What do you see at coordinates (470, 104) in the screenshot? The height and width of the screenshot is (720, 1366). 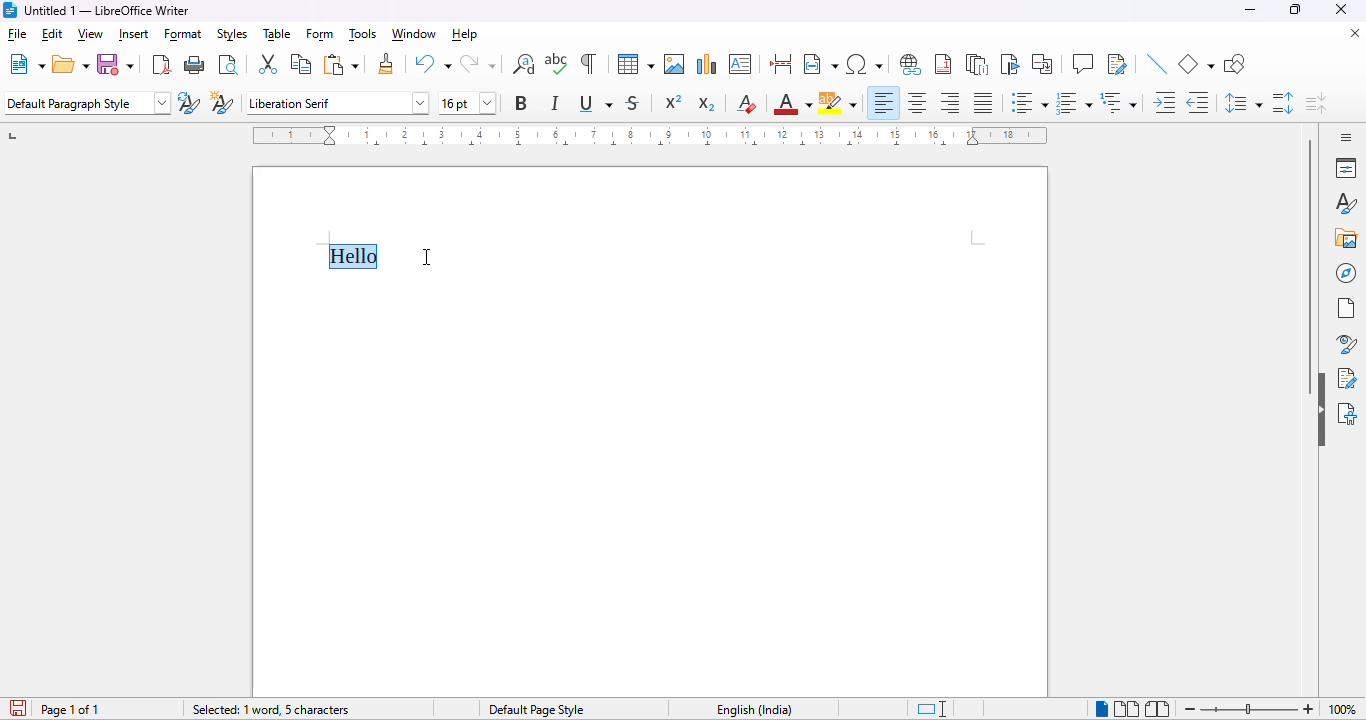 I see `16 pt. font size` at bounding box center [470, 104].